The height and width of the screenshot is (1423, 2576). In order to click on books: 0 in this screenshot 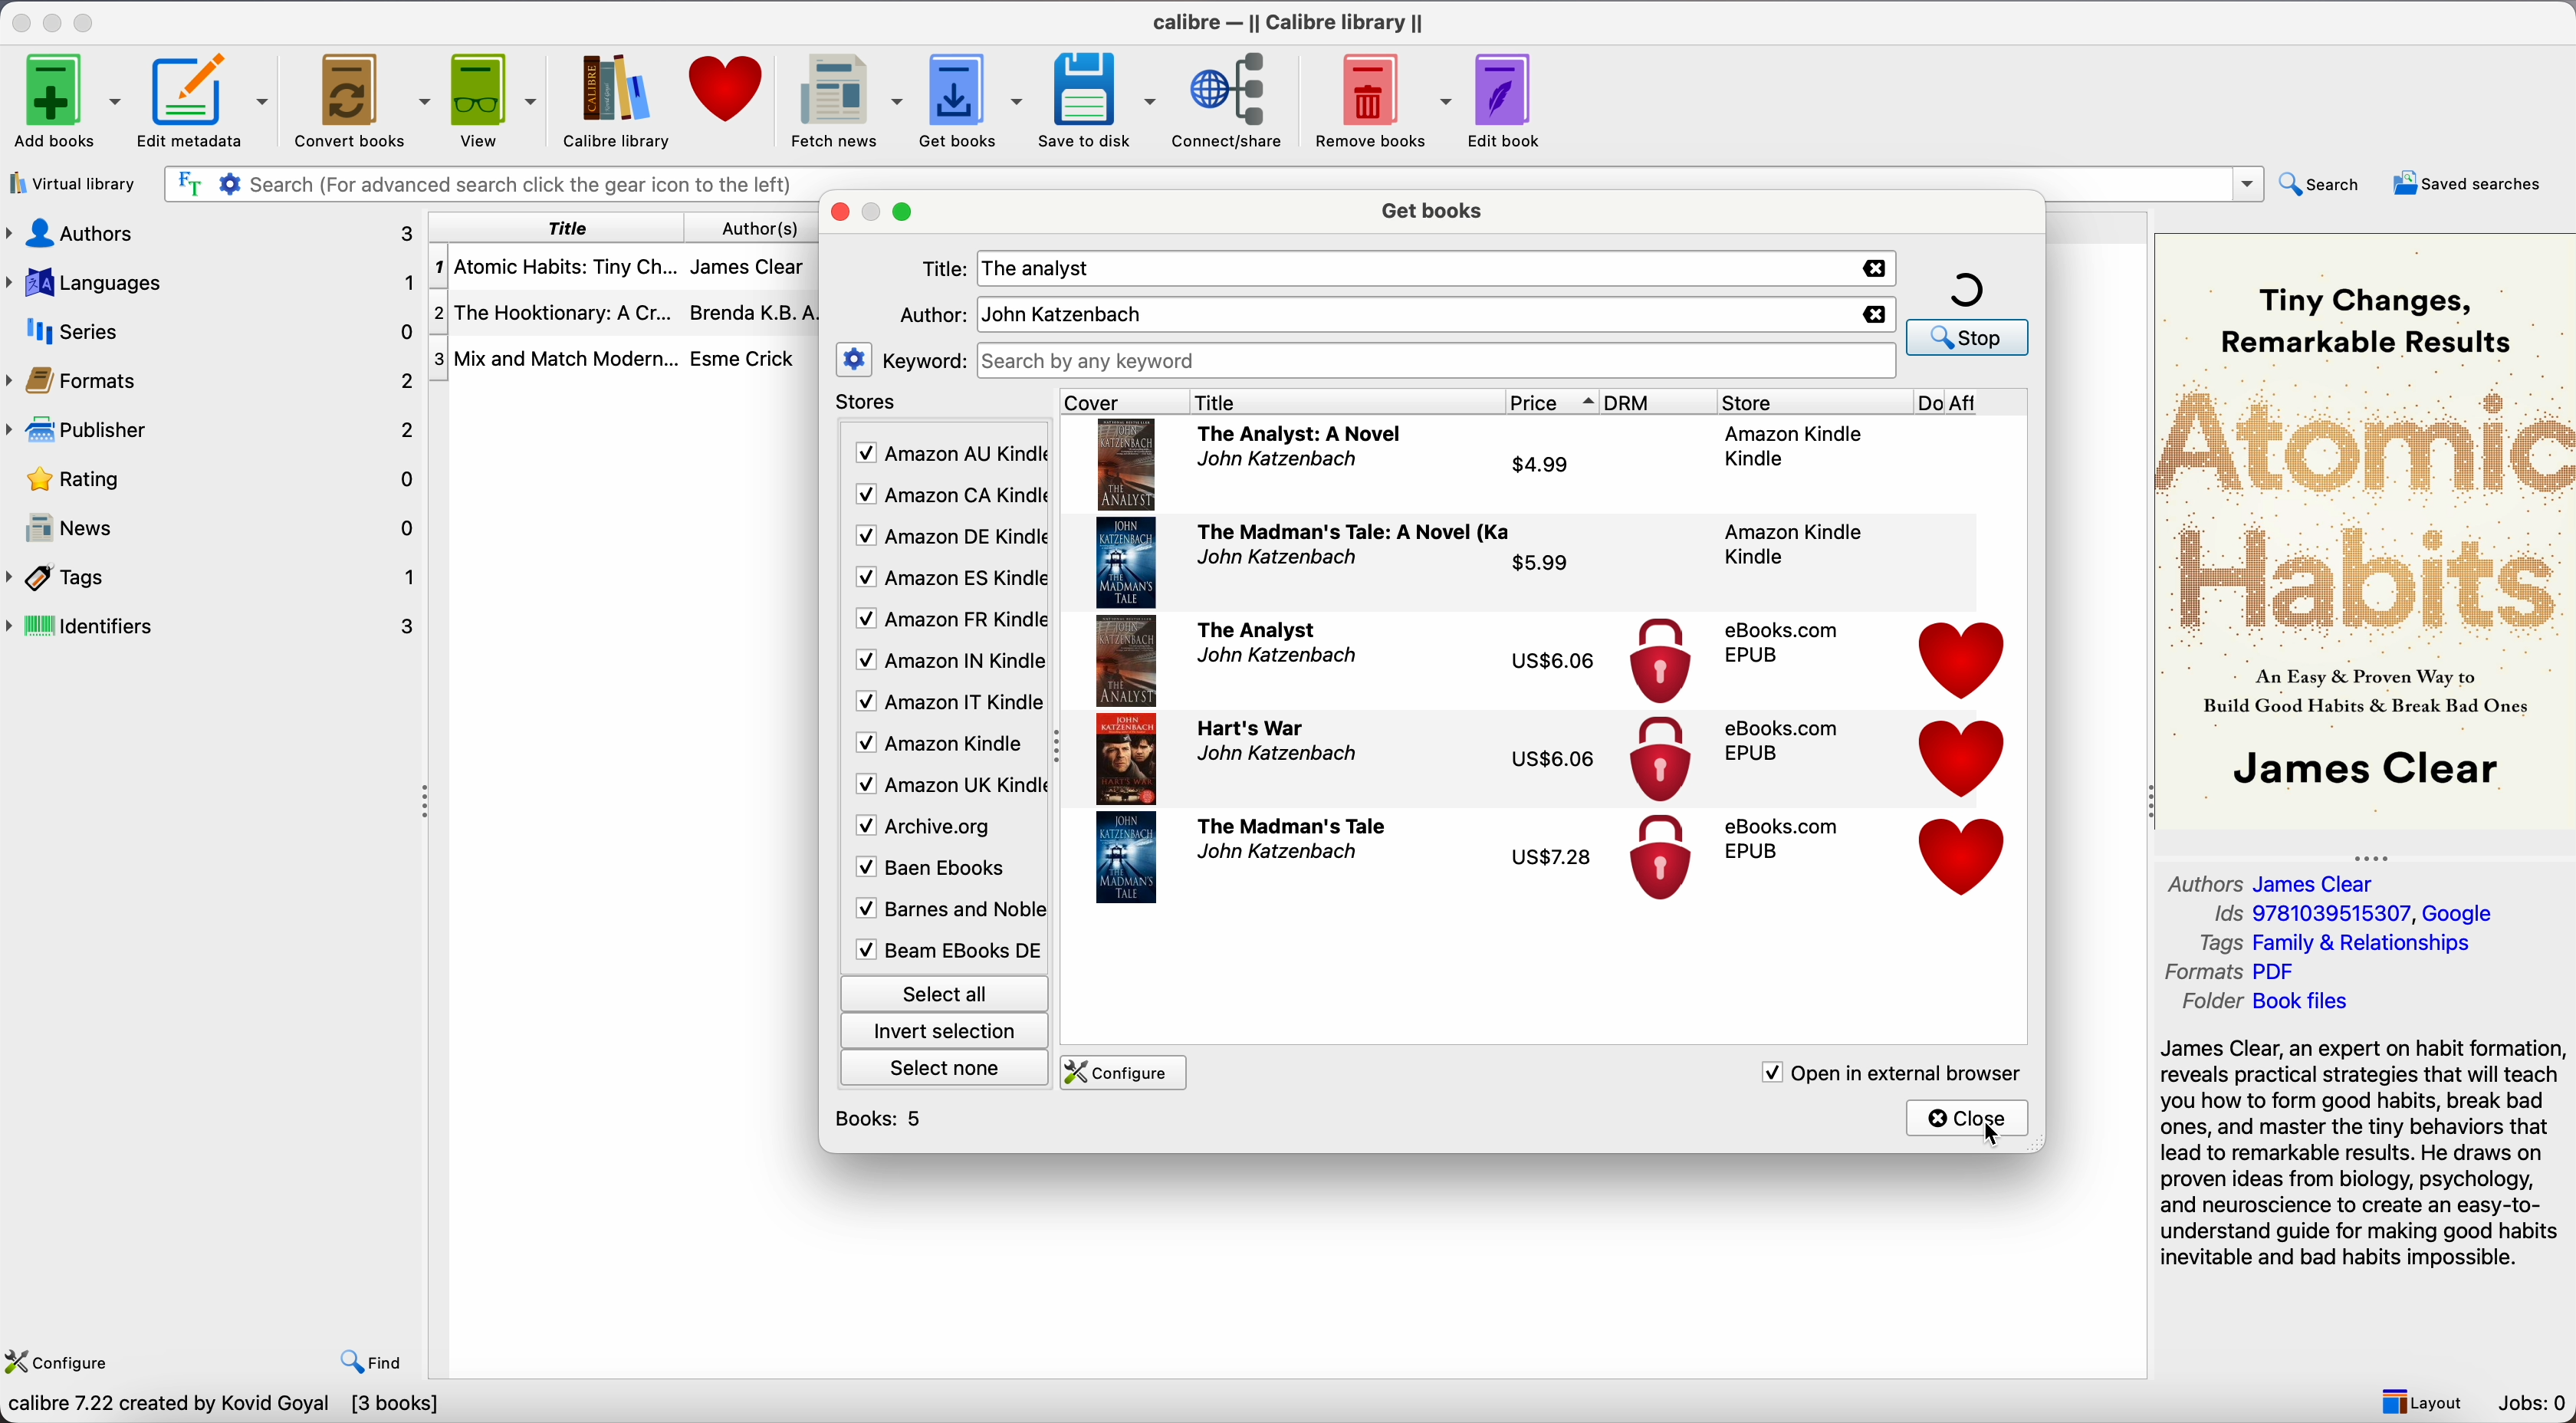, I will do `click(884, 1118)`.